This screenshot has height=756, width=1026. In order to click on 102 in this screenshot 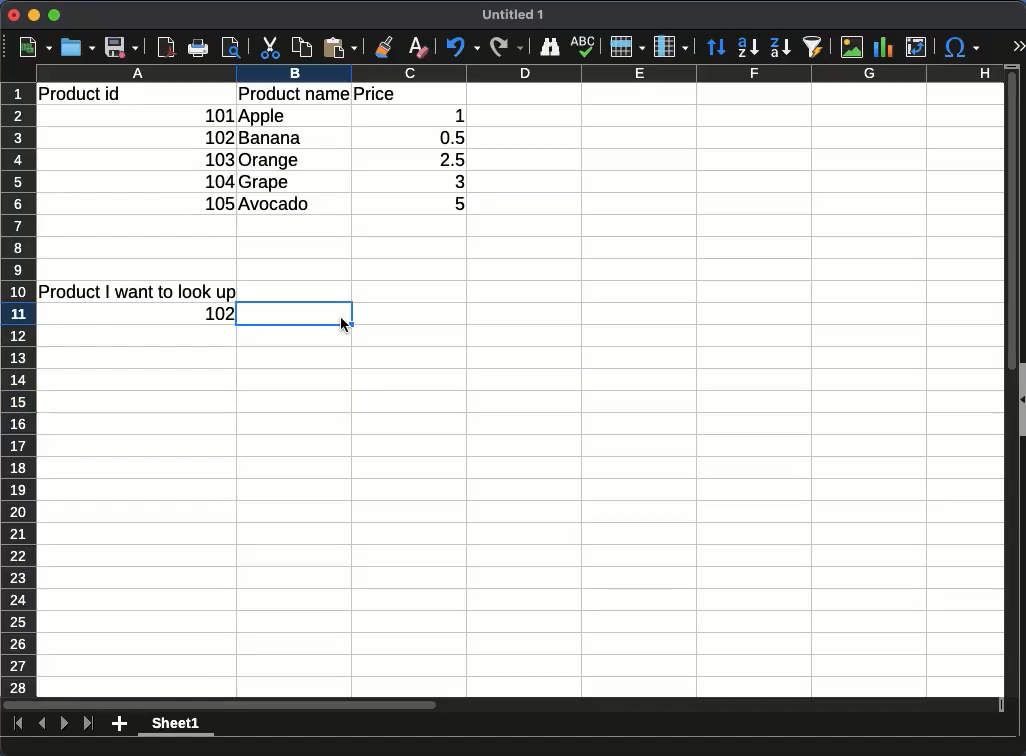, I will do `click(220, 314)`.